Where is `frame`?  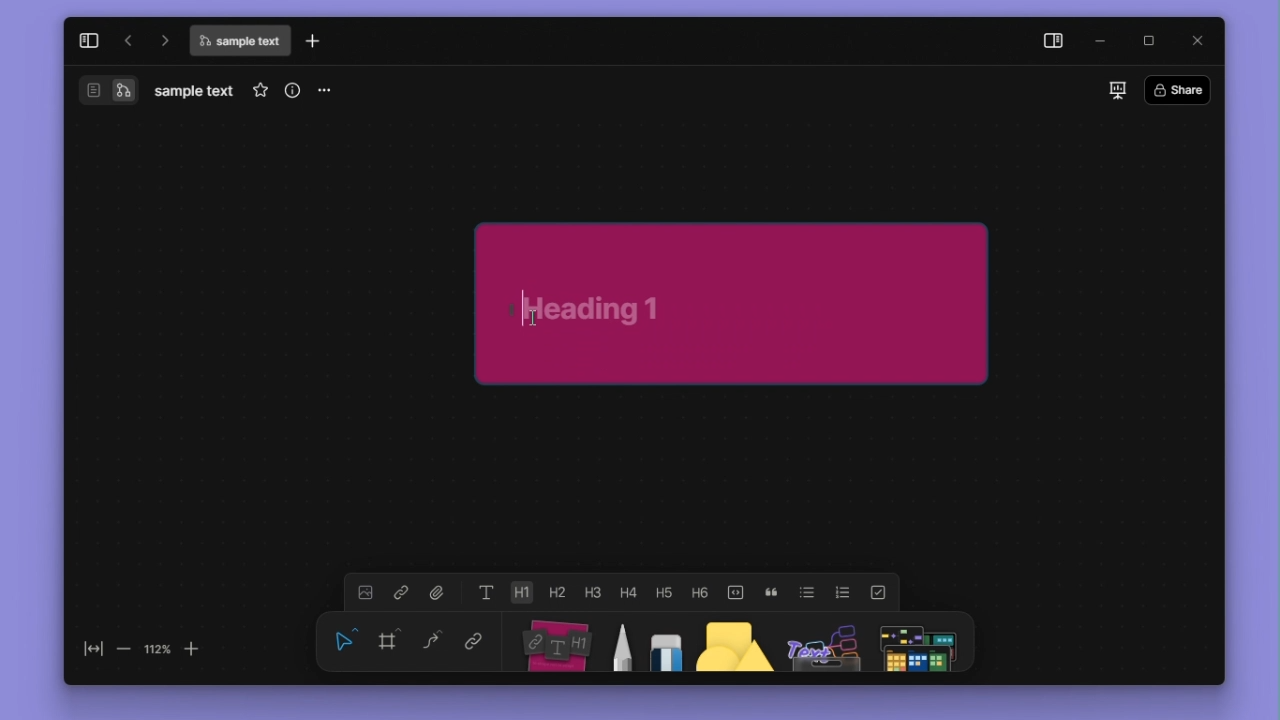
frame is located at coordinates (388, 639).